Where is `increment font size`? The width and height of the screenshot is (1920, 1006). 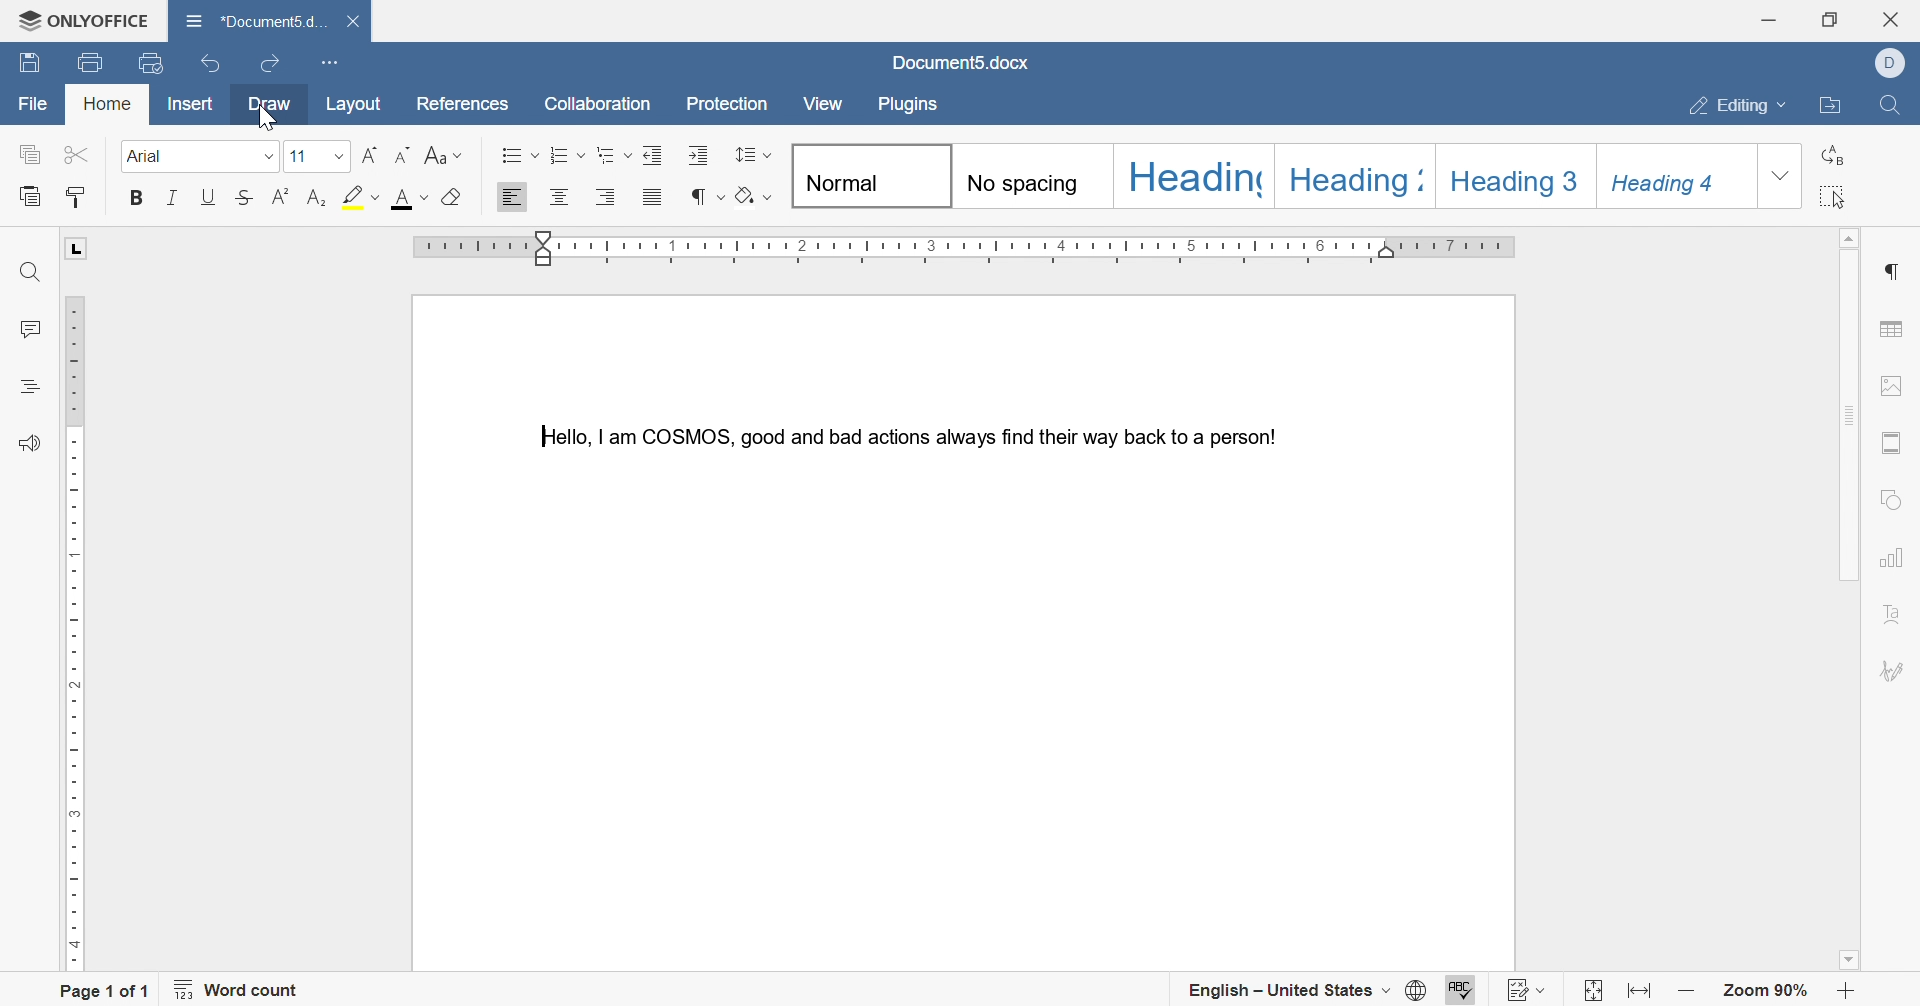 increment font size is located at coordinates (372, 157).